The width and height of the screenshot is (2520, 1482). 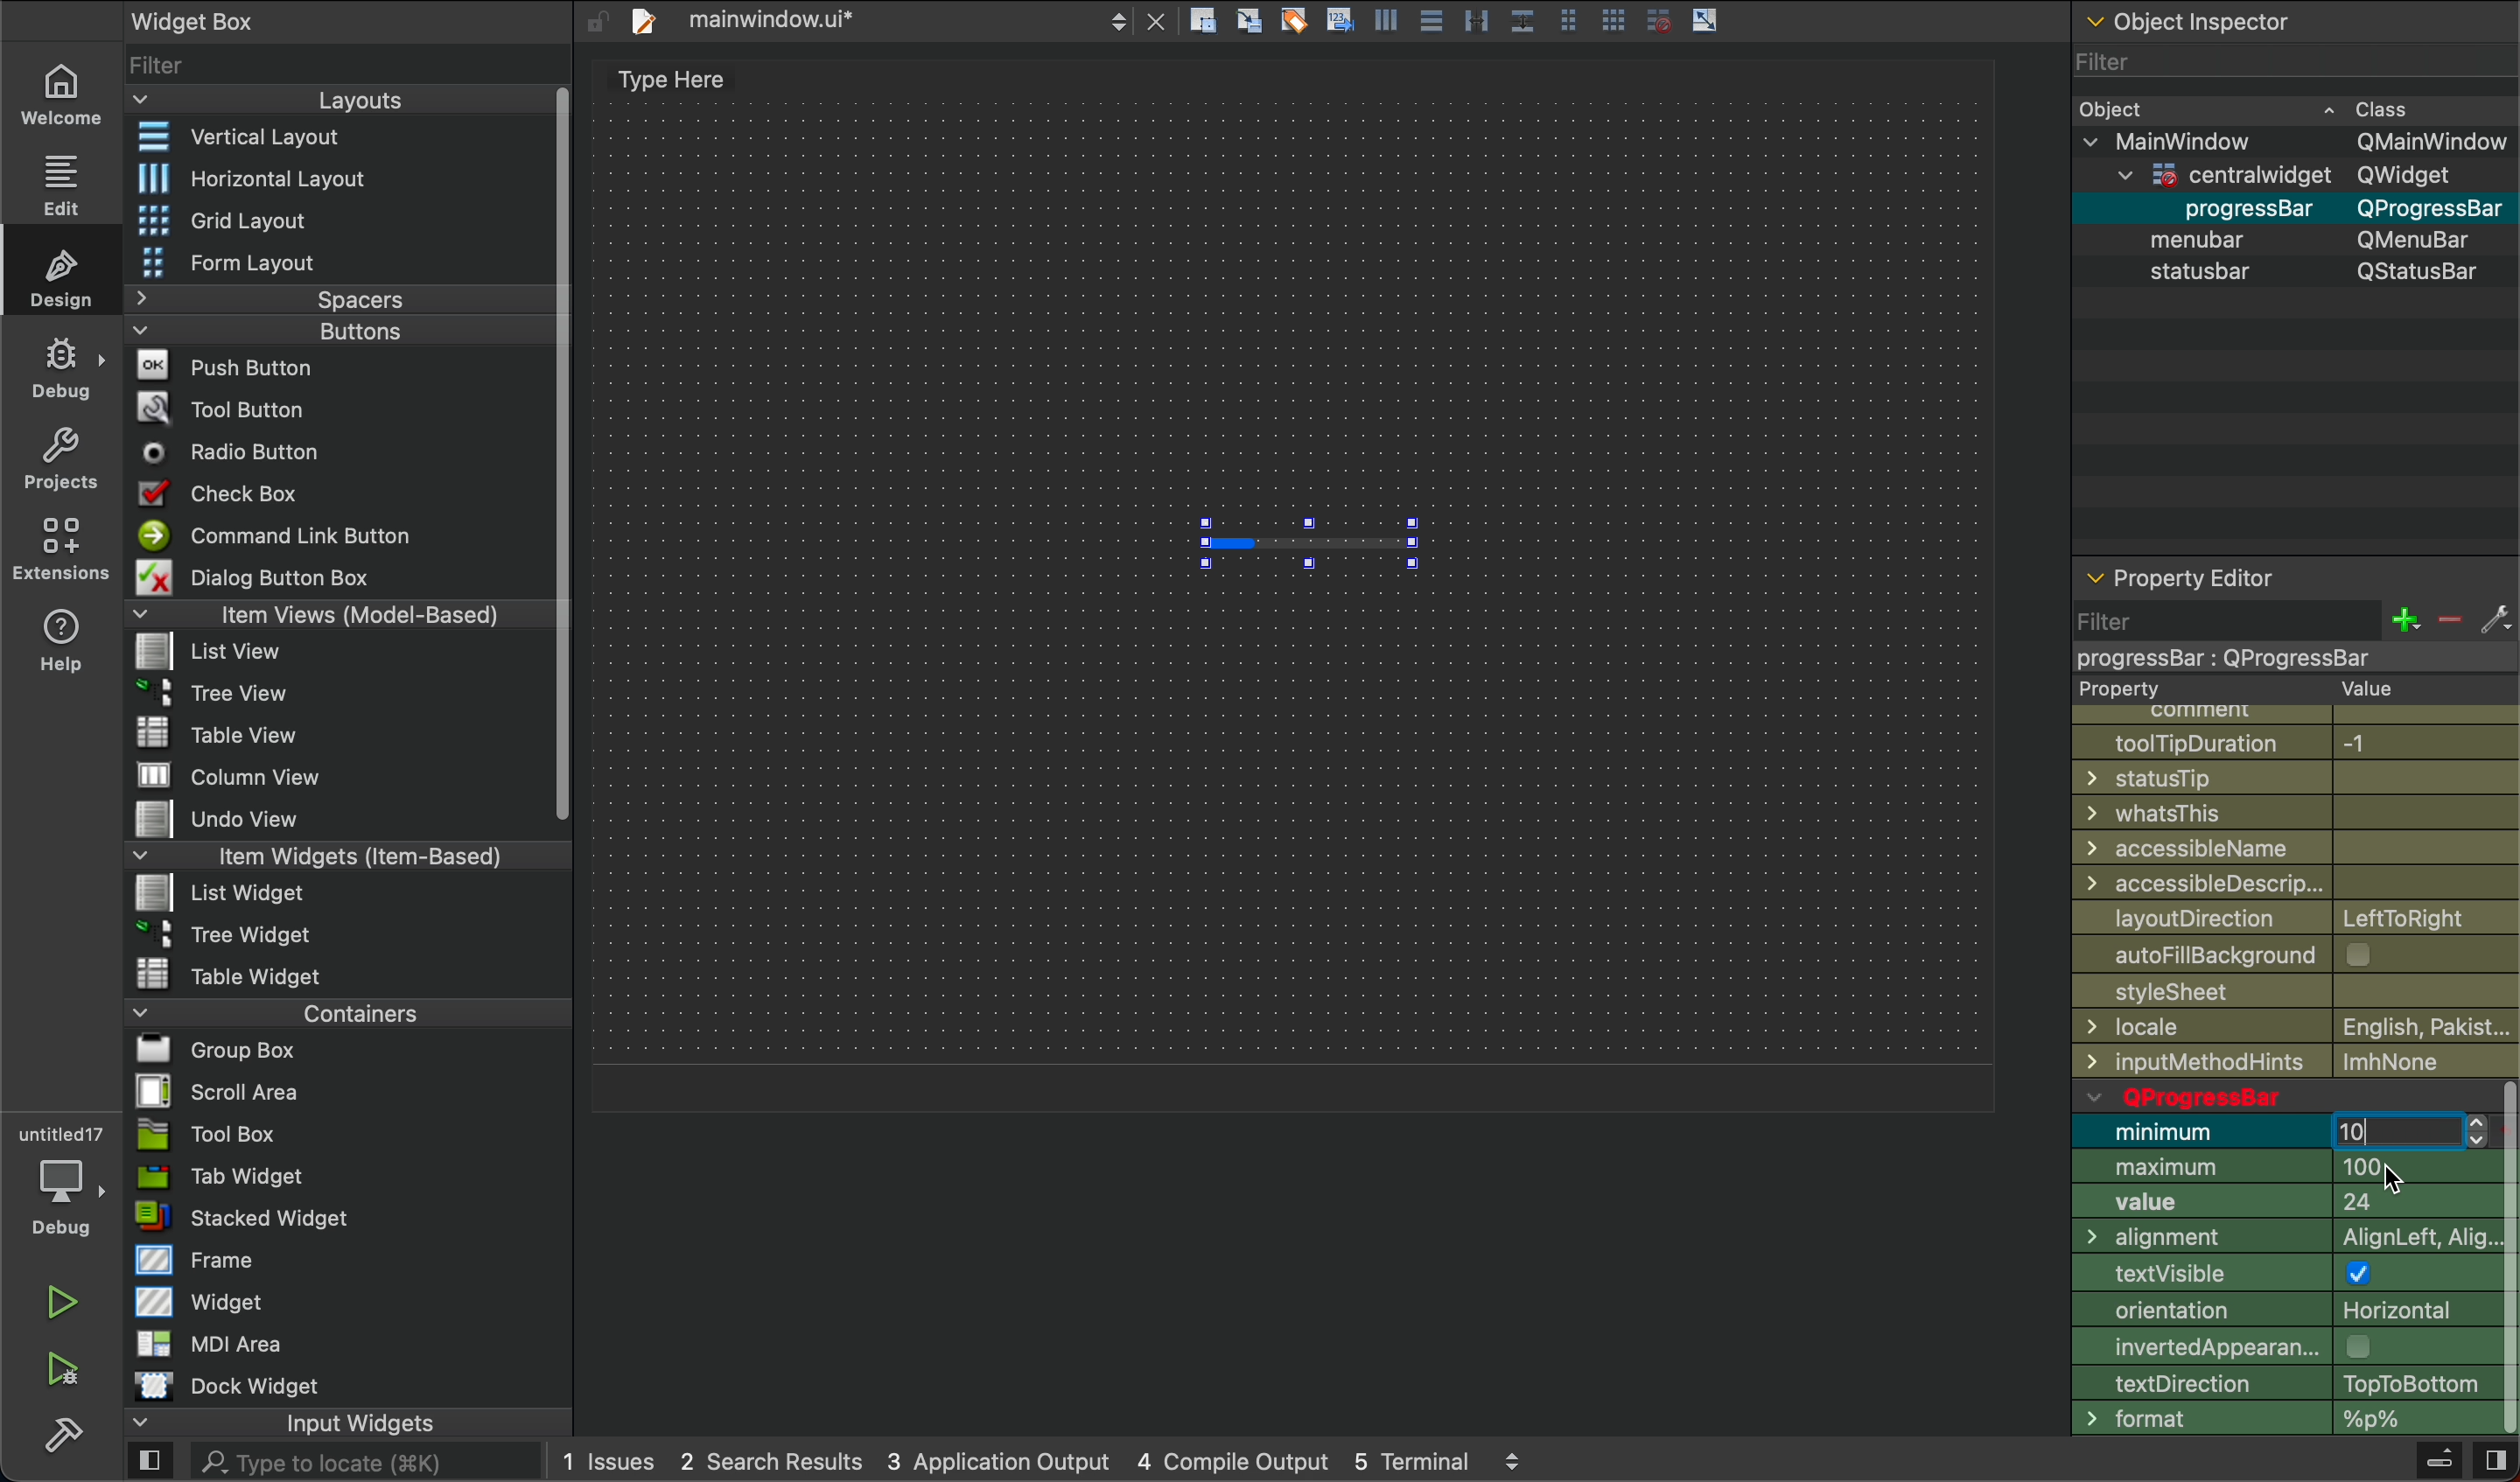 What do you see at coordinates (240, 452) in the screenshot?
I see `Radio Button` at bounding box center [240, 452].